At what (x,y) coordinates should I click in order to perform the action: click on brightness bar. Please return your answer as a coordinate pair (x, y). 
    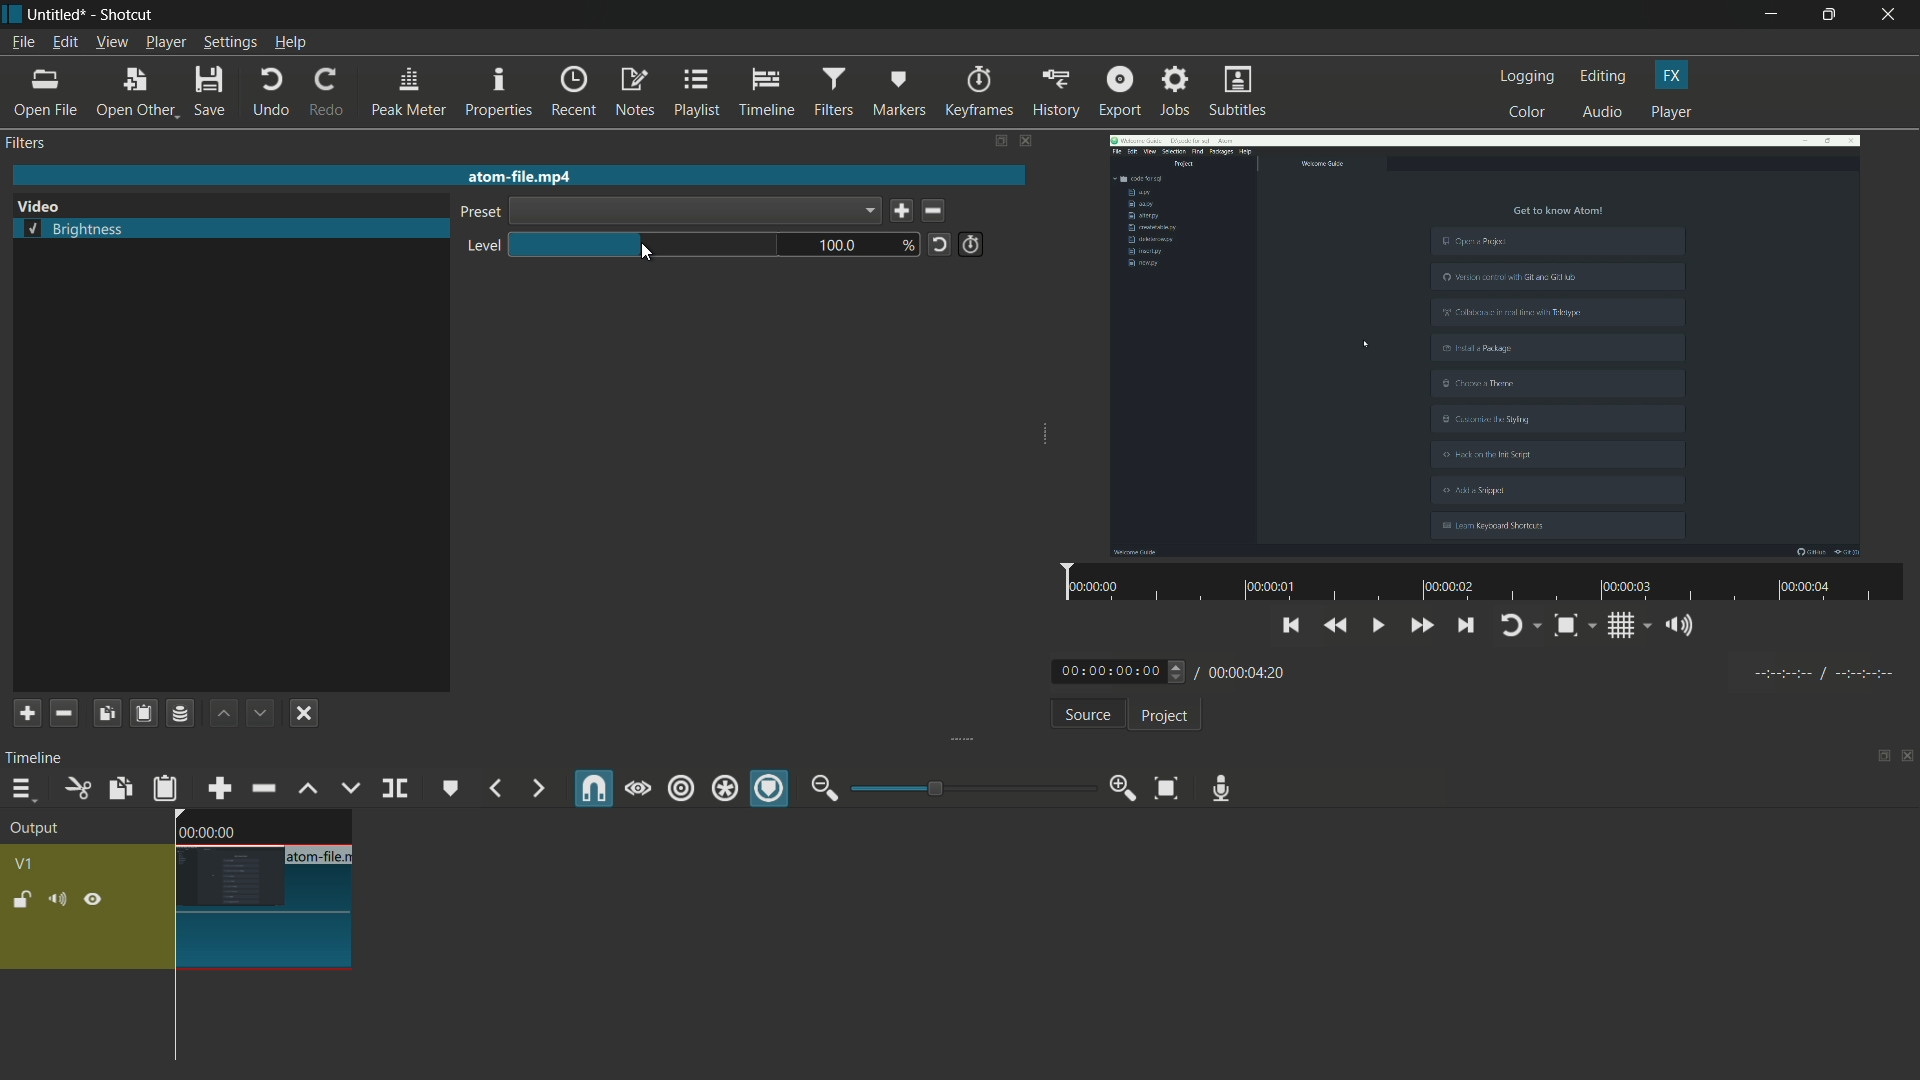
    Looking at the image, I should click on (646, 245).